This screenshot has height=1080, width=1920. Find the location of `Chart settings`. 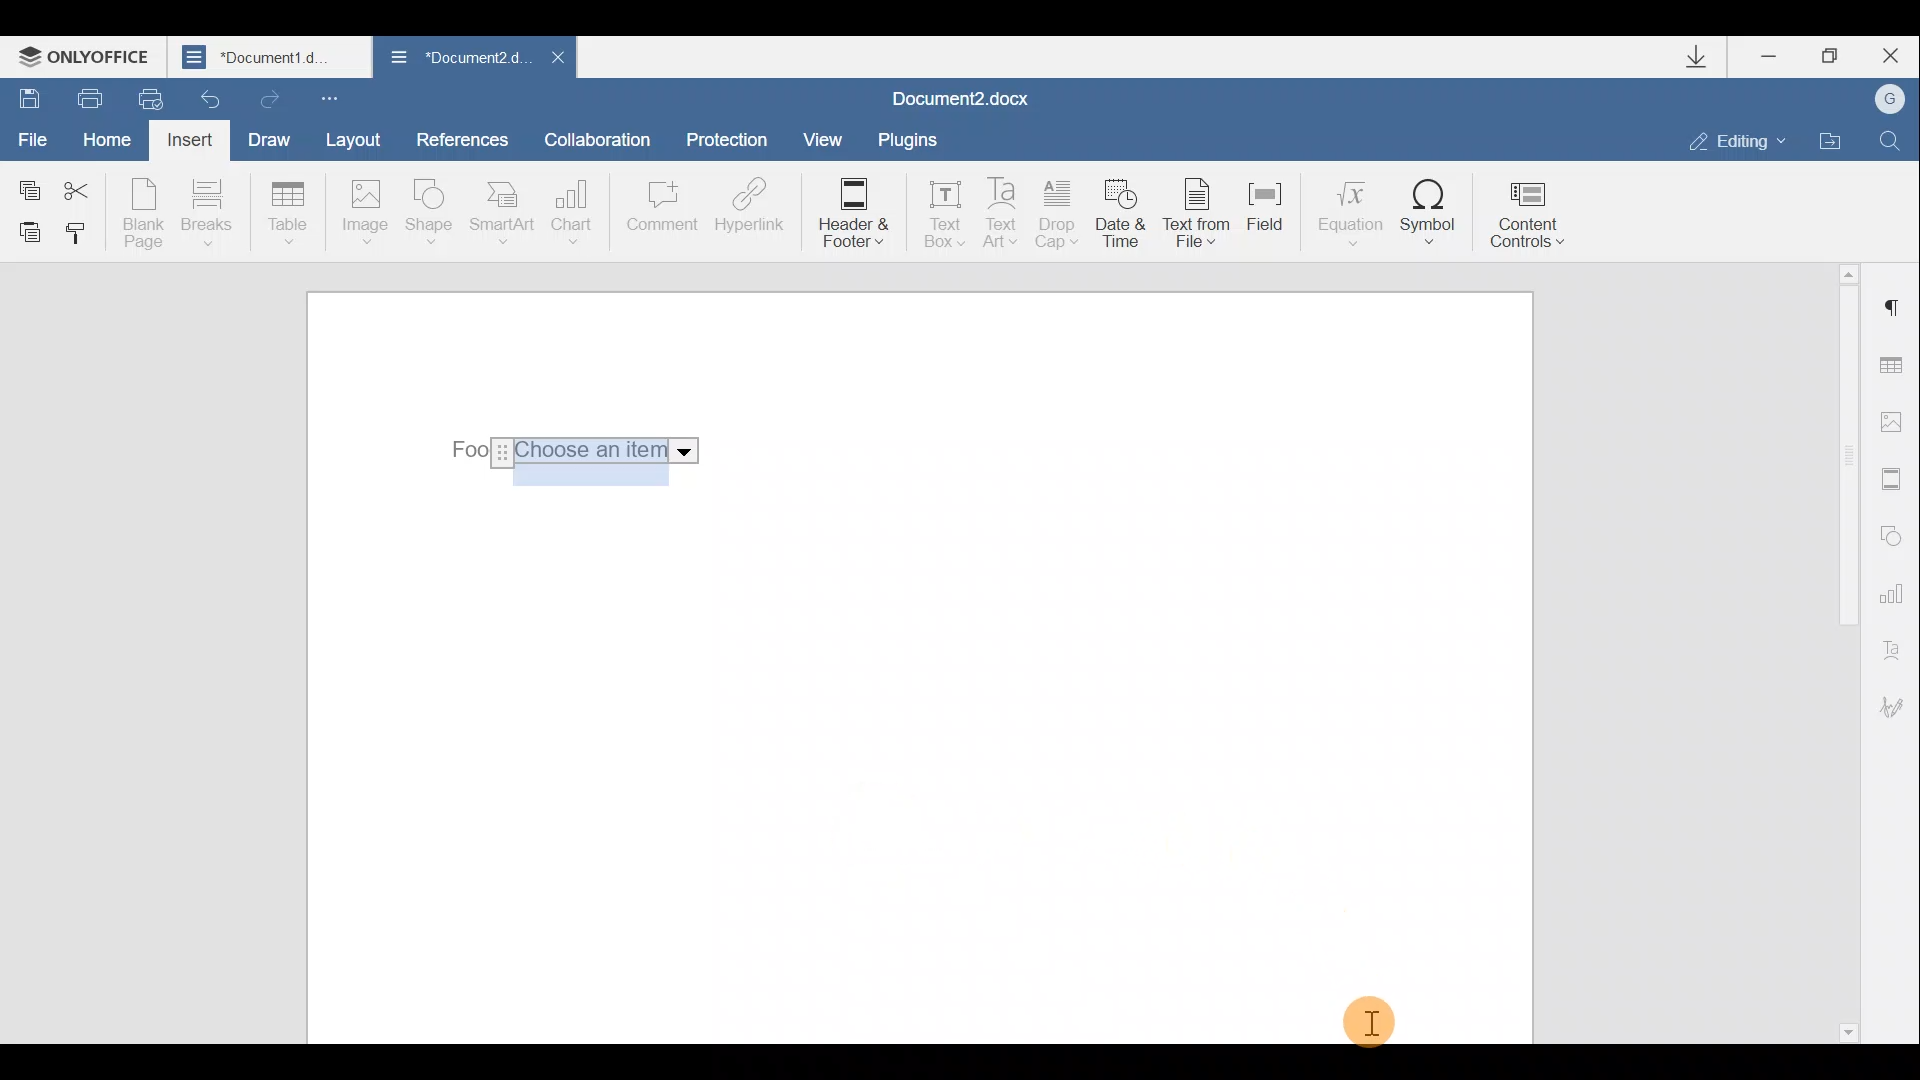

Chart settings is located at coordinates (1895, 591).